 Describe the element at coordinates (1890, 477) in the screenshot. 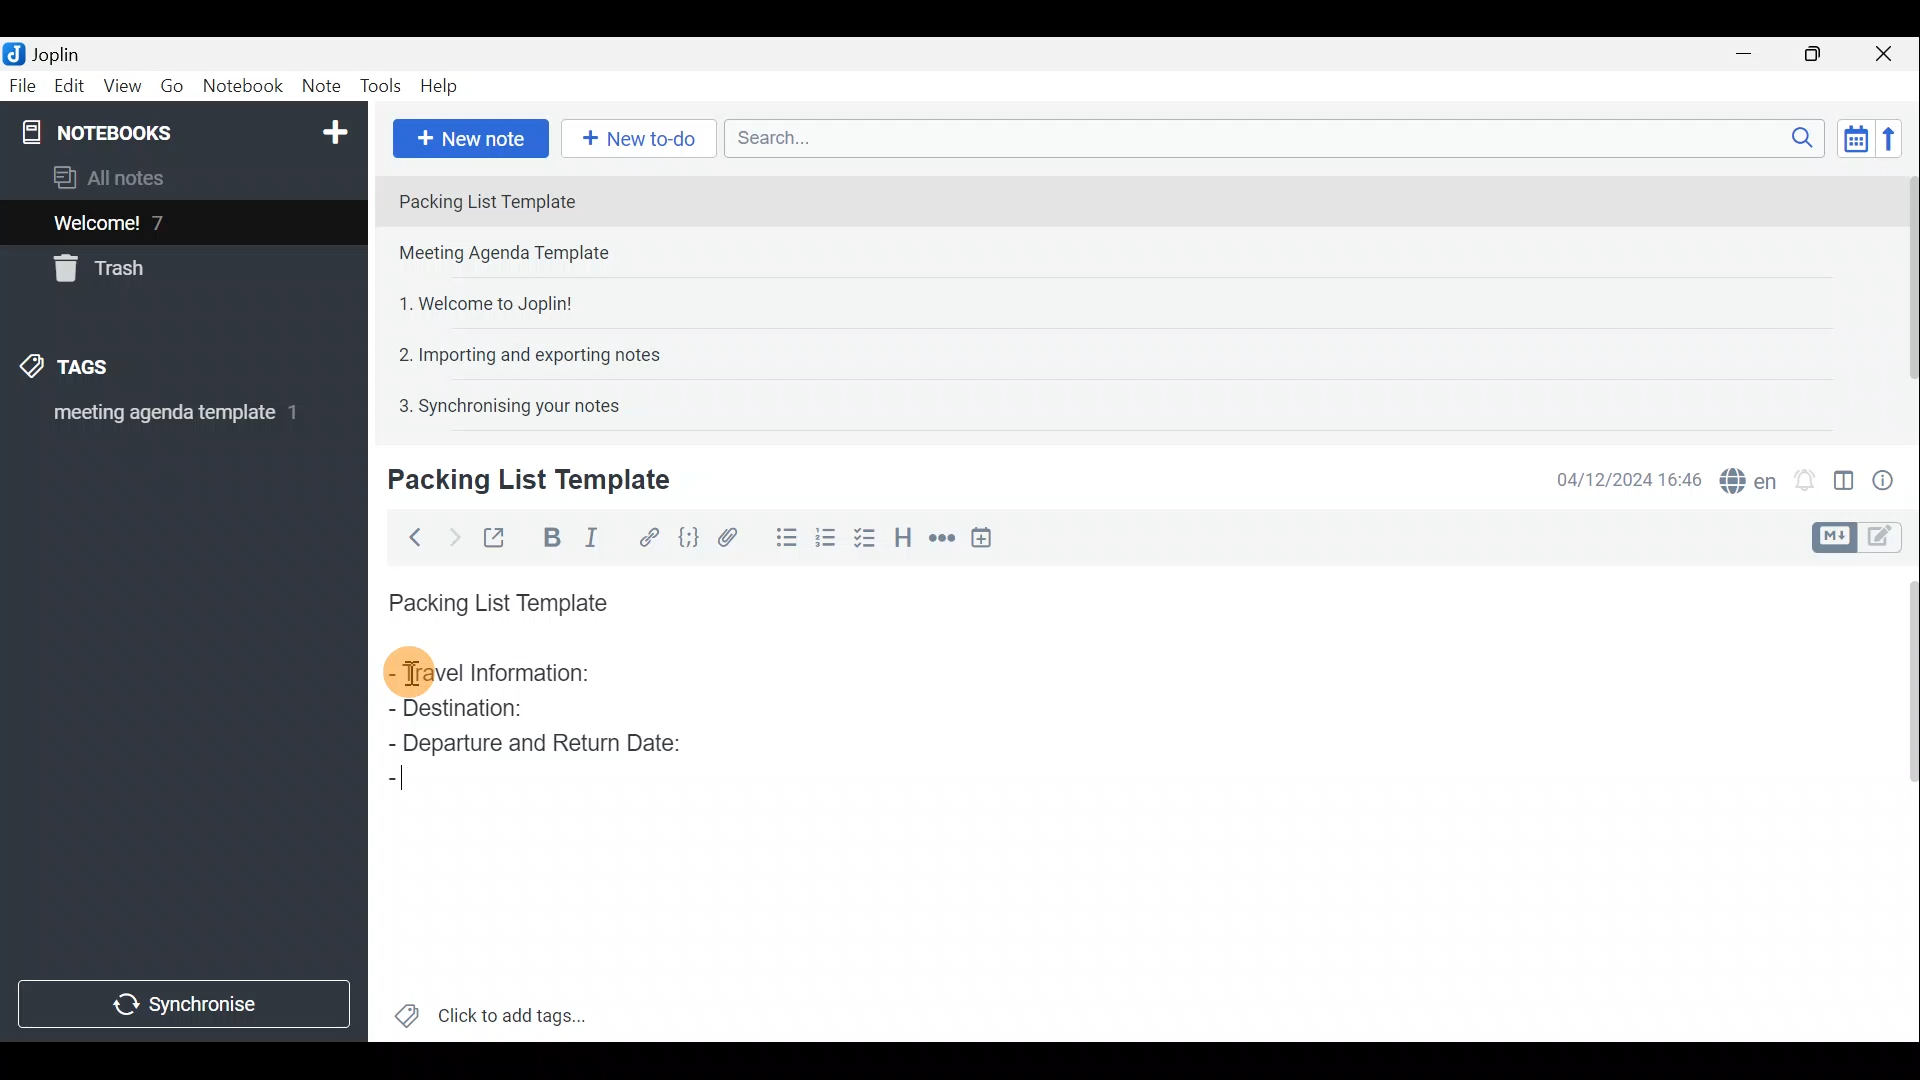

I see `Note properties` at that location.